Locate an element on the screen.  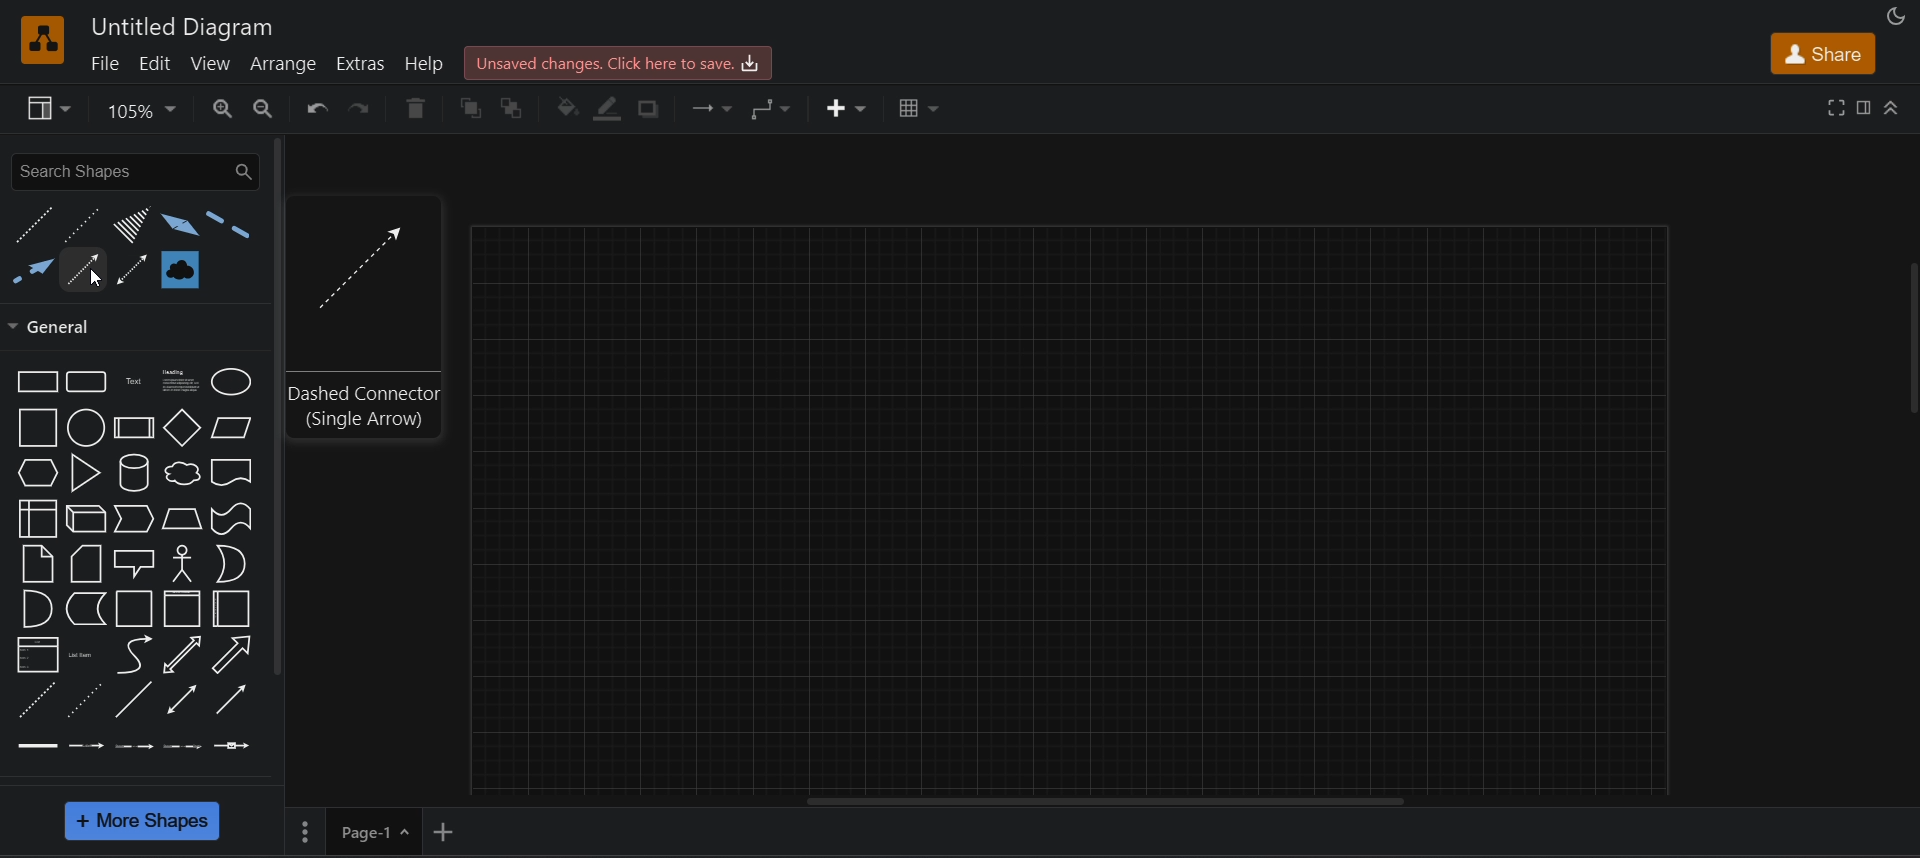
dashed line 2 is located at coordinates (229, 227).